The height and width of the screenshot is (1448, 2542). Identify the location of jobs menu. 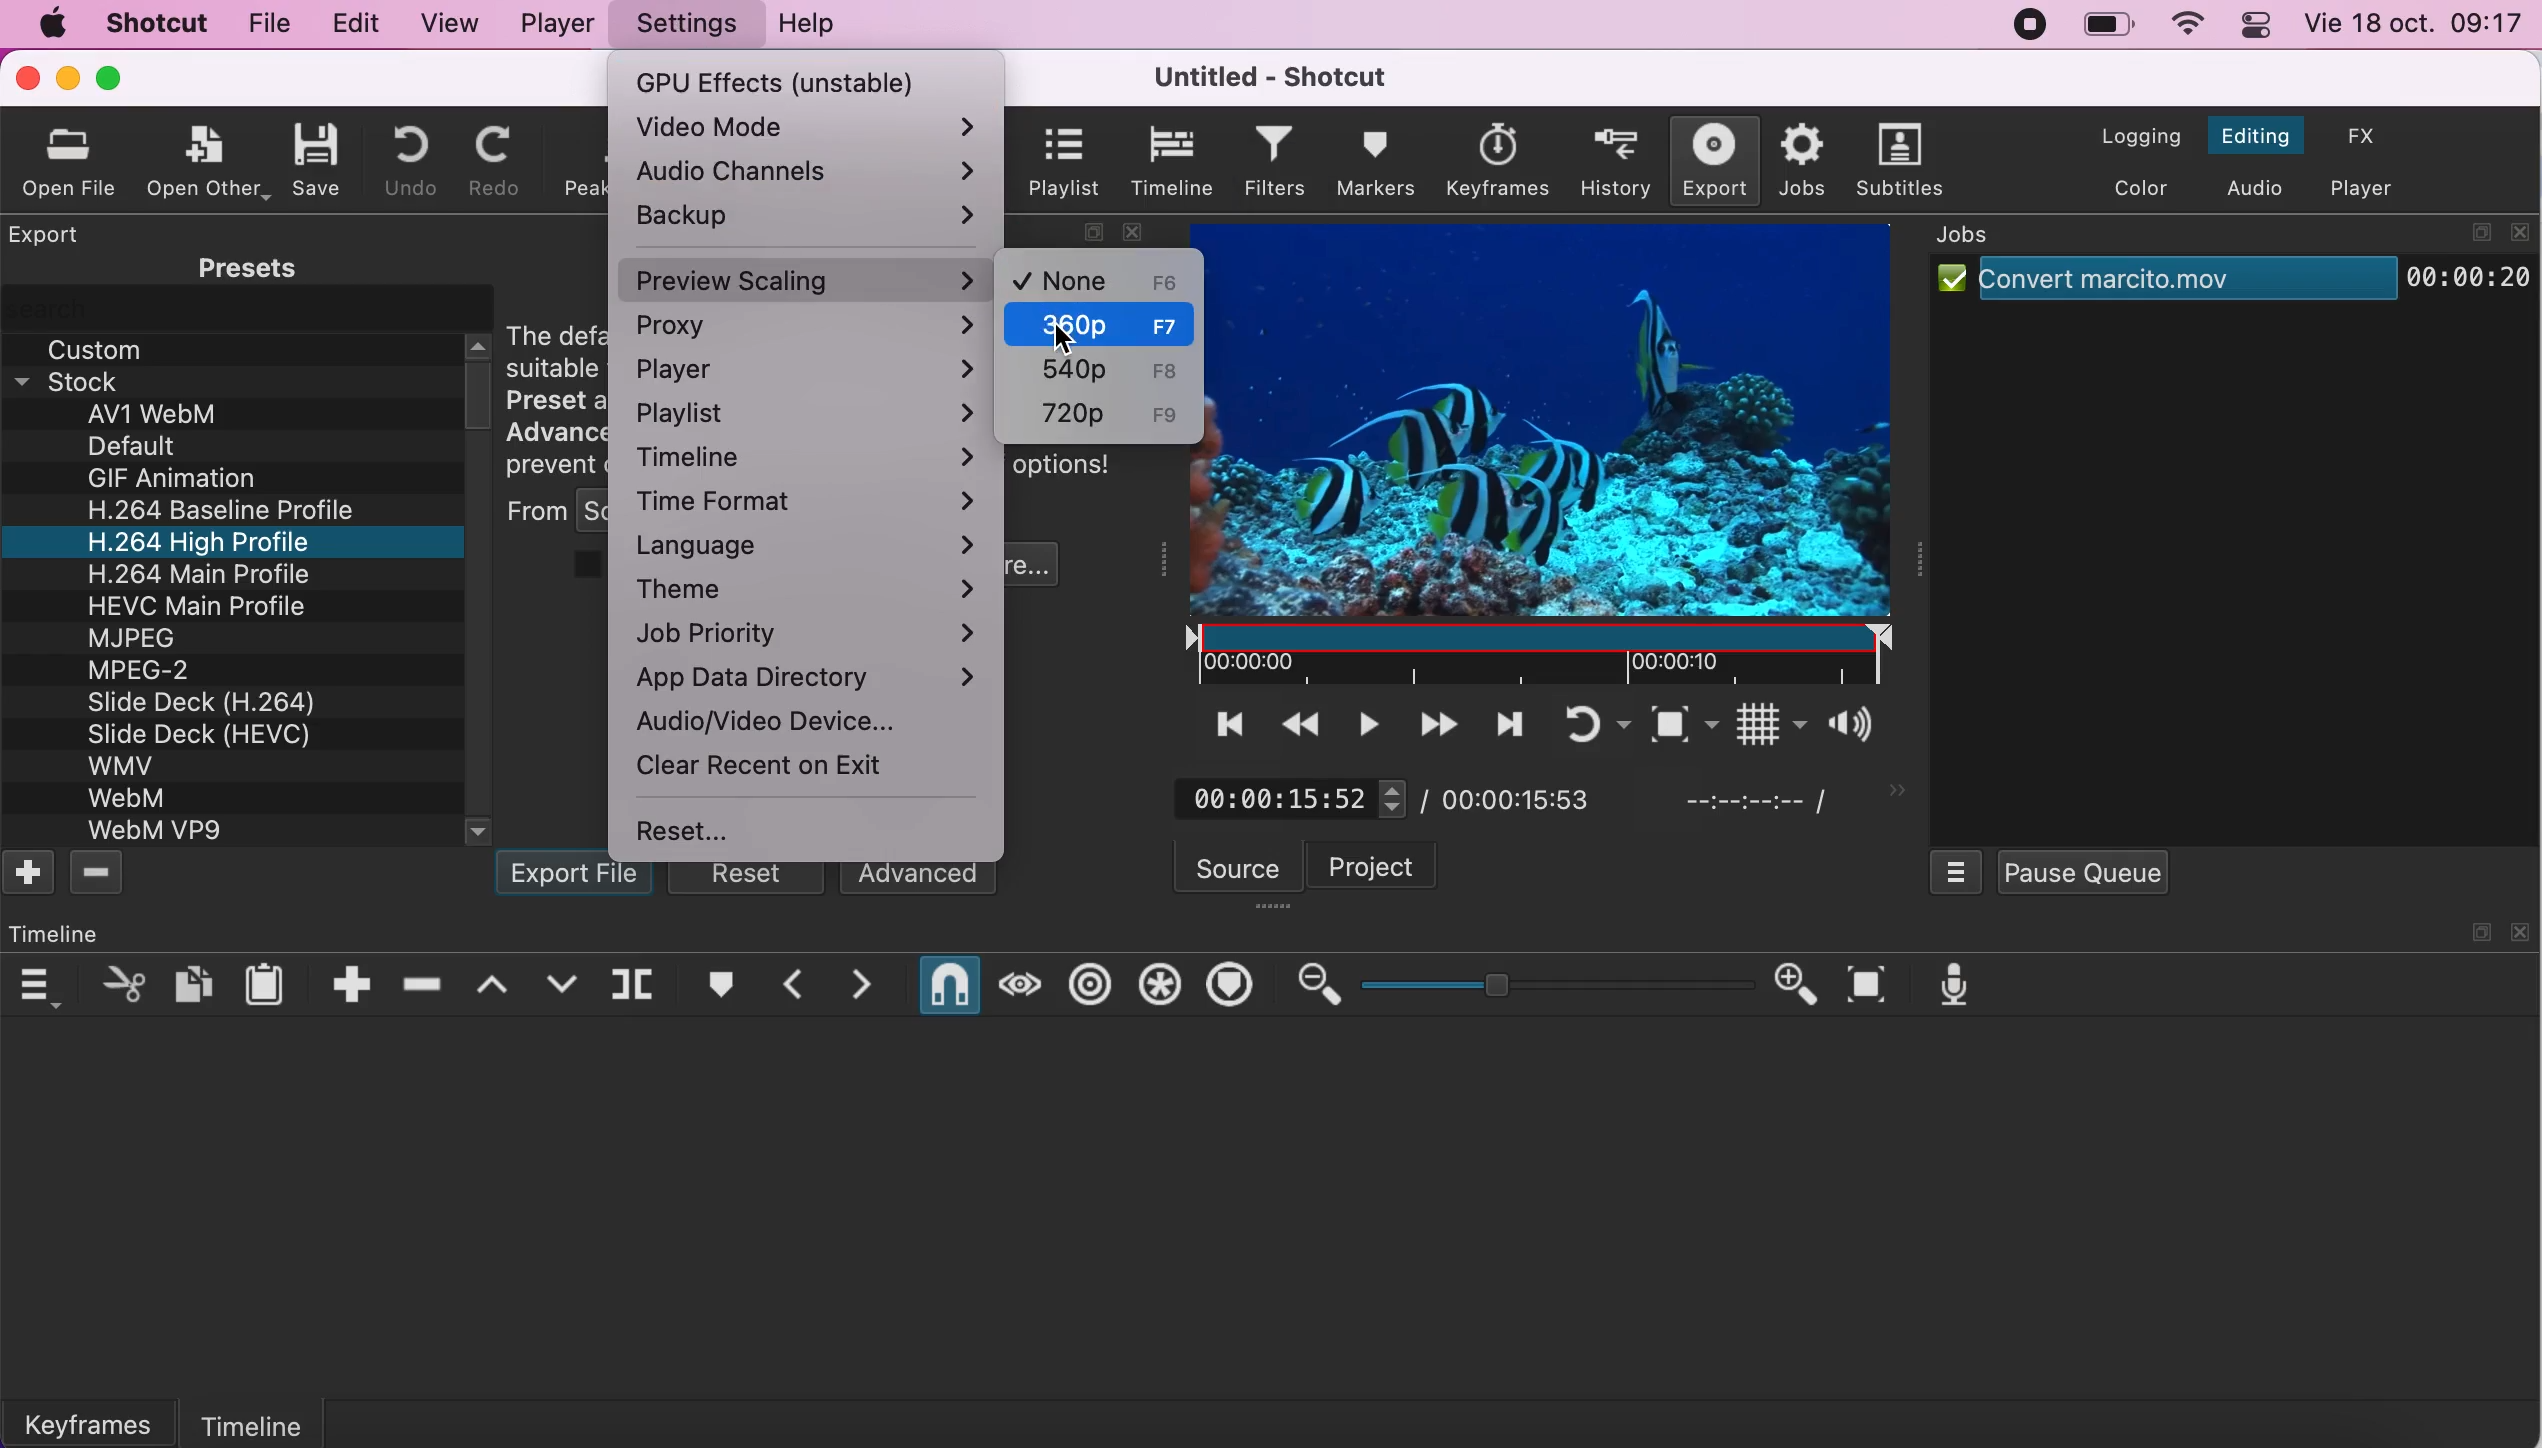
(1957, 869).